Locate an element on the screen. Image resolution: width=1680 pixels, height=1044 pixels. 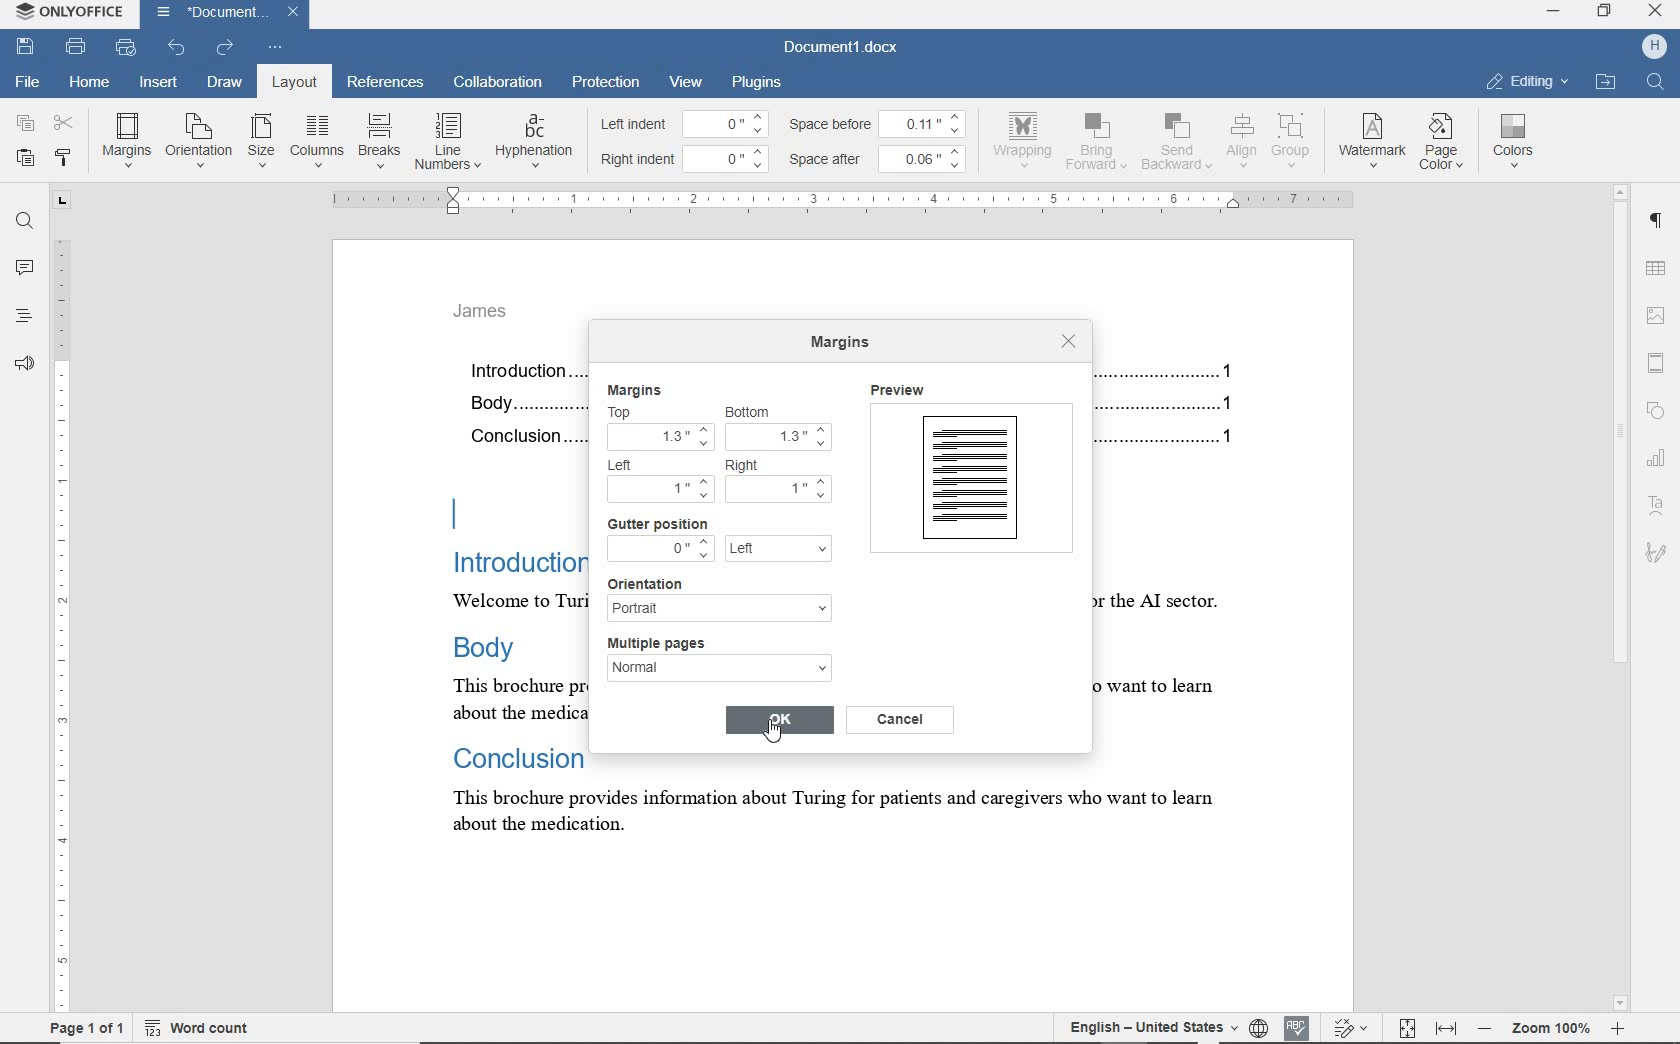
image is located at coordinates (1658, 313).